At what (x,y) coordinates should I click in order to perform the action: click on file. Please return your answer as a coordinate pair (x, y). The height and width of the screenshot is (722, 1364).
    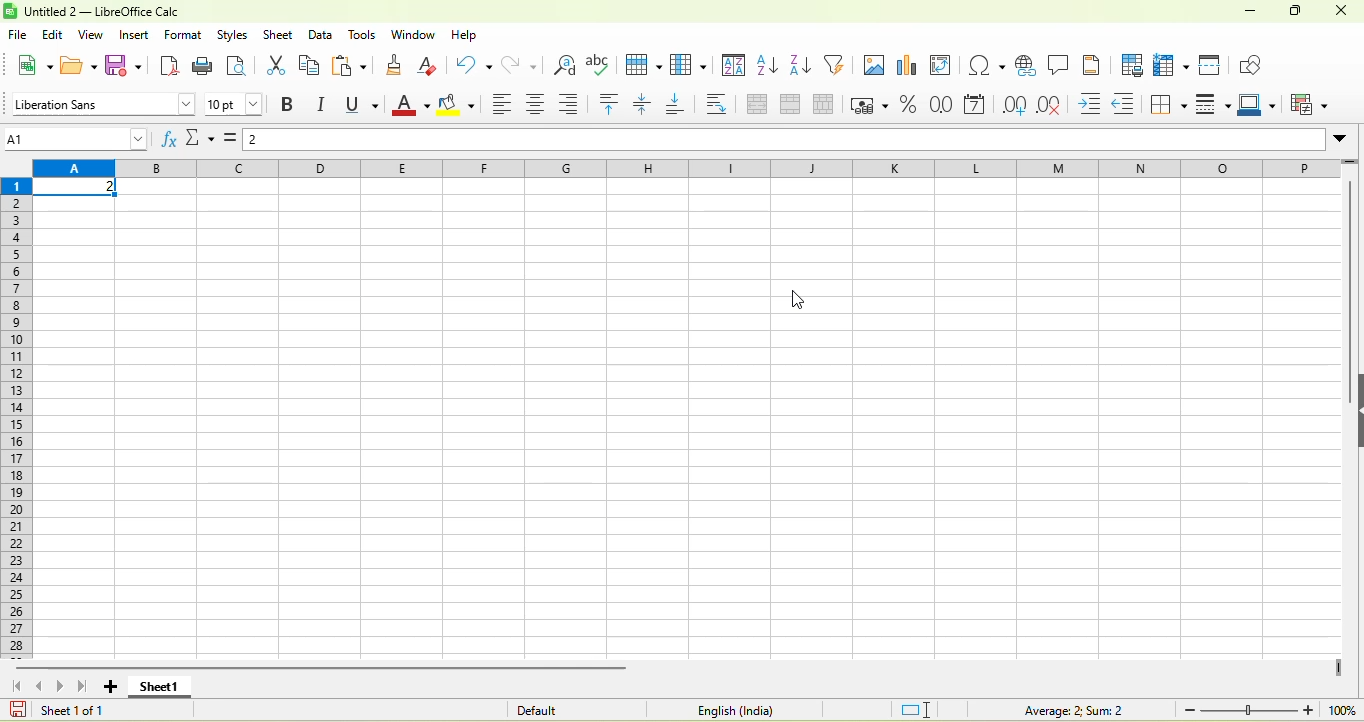
    Looking at the image, I should click on (14, 33).